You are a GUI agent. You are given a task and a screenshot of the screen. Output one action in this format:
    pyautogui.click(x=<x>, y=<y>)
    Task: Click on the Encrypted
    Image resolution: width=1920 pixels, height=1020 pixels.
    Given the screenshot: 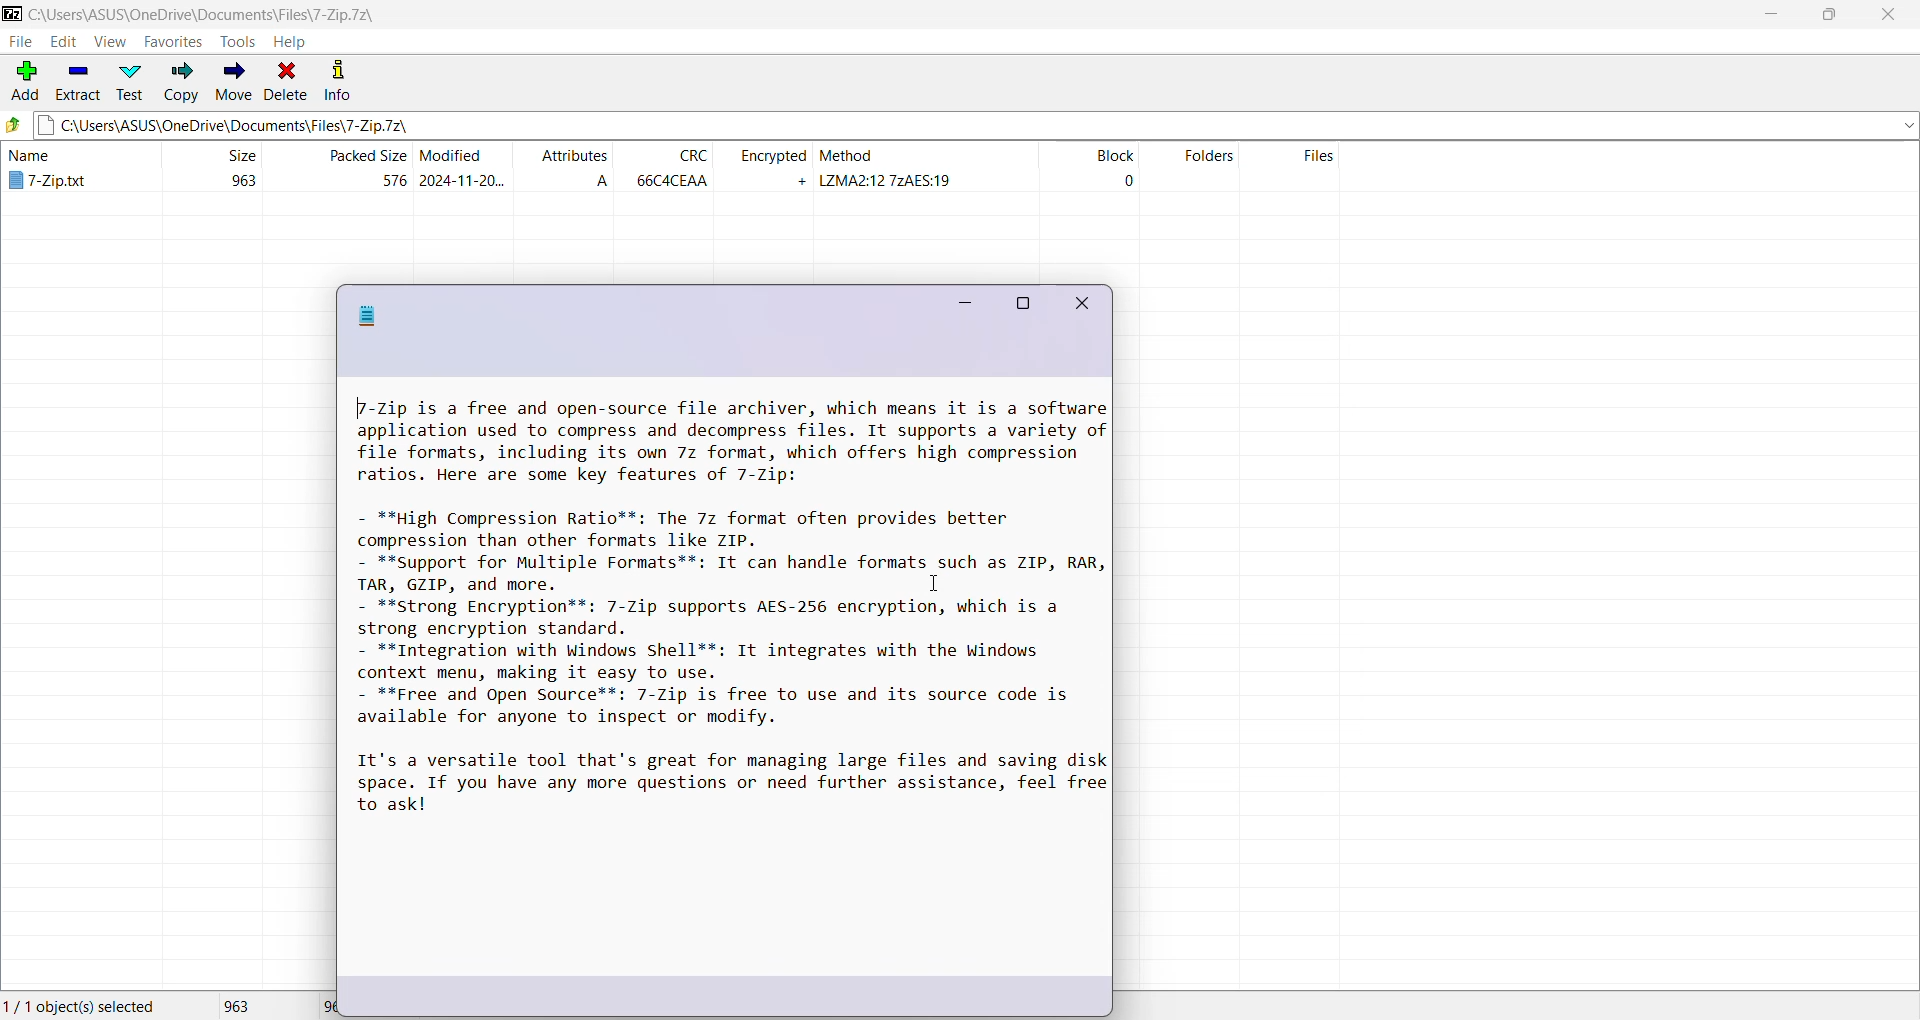 What is the action you would take?
    pyautogui.click(x=769, y=167)
    